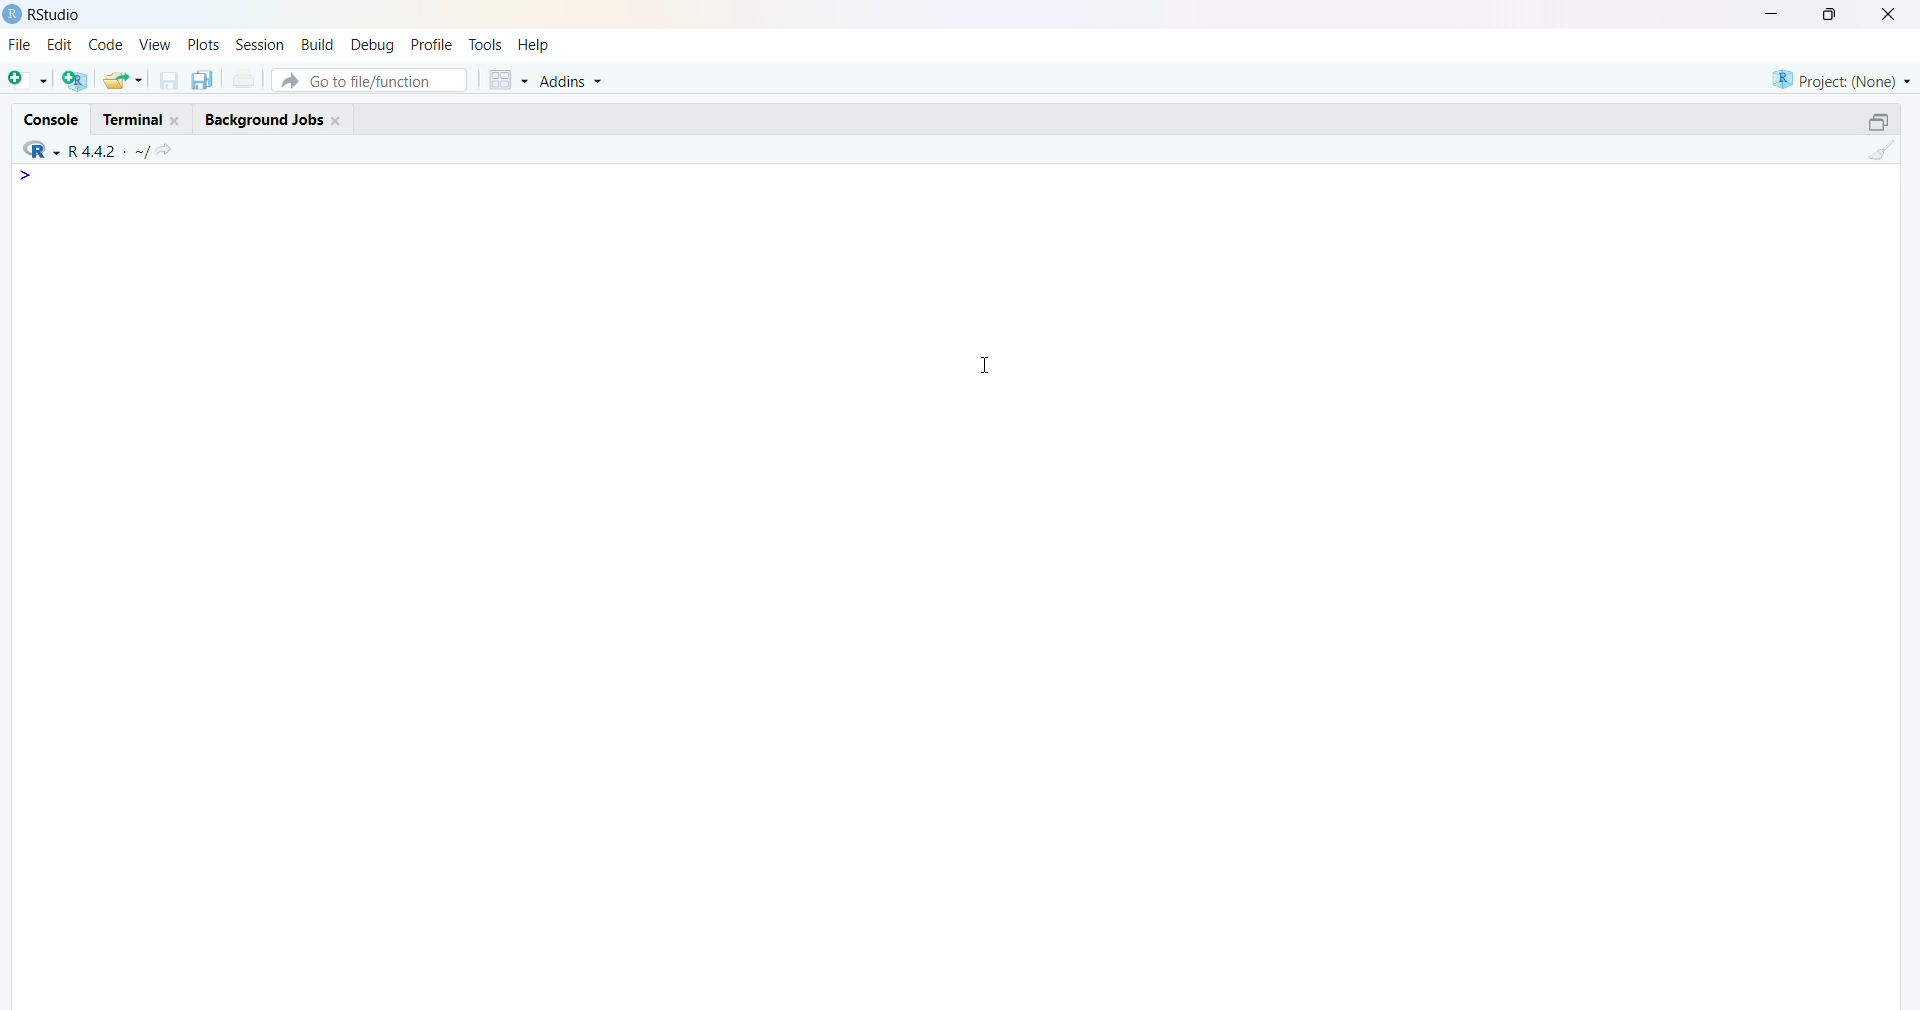 The height and width of the screenshot is (1010, 1920). I want to click on cursor, so click(986, 365).